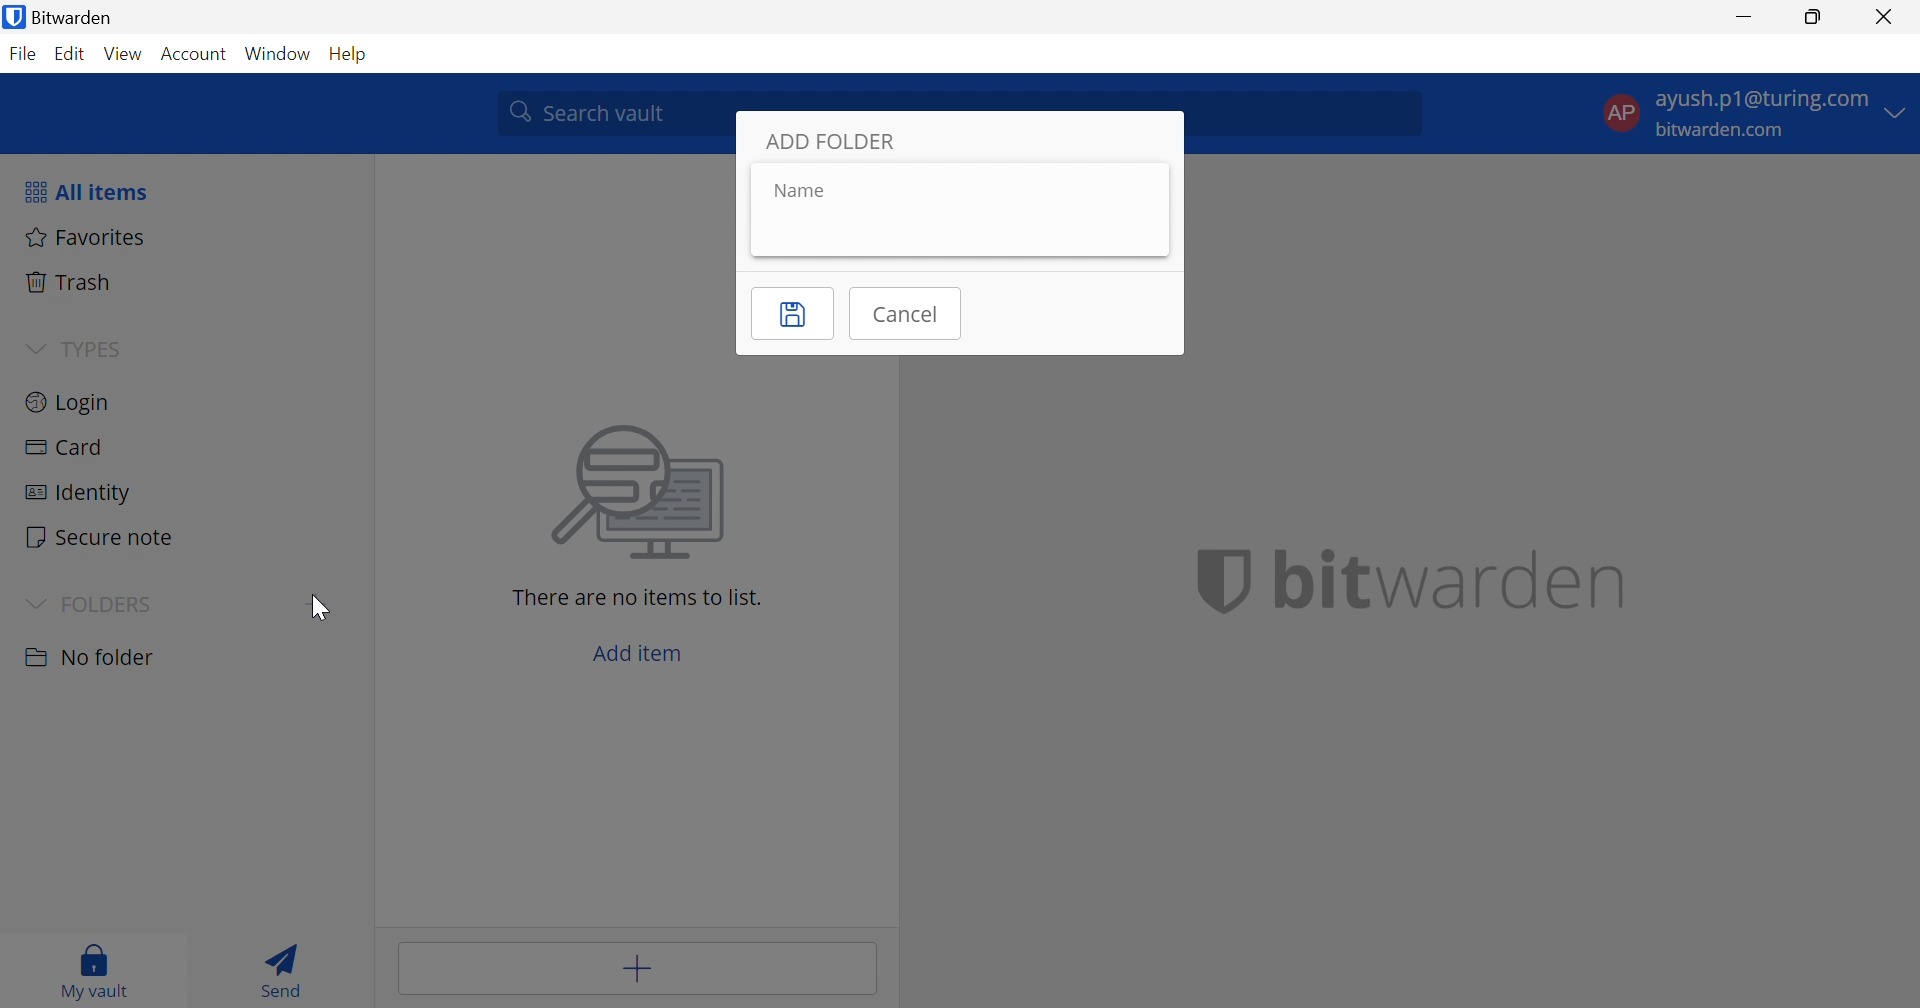 Image resolution: width=1920 pixels, height=1008 pixels. I want to click on My vault, so click(89, 971).